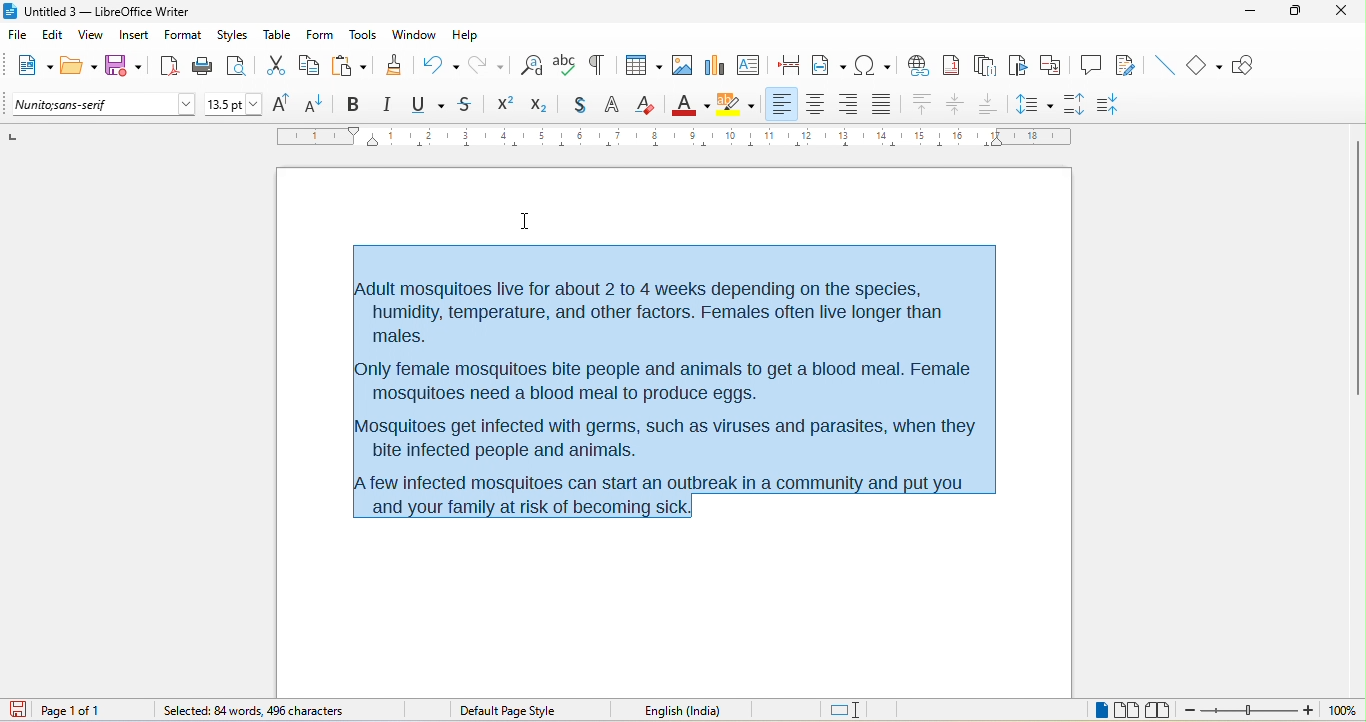 The image size is (1366, 722). I want to click on show track changes function, so click(1129, 66).